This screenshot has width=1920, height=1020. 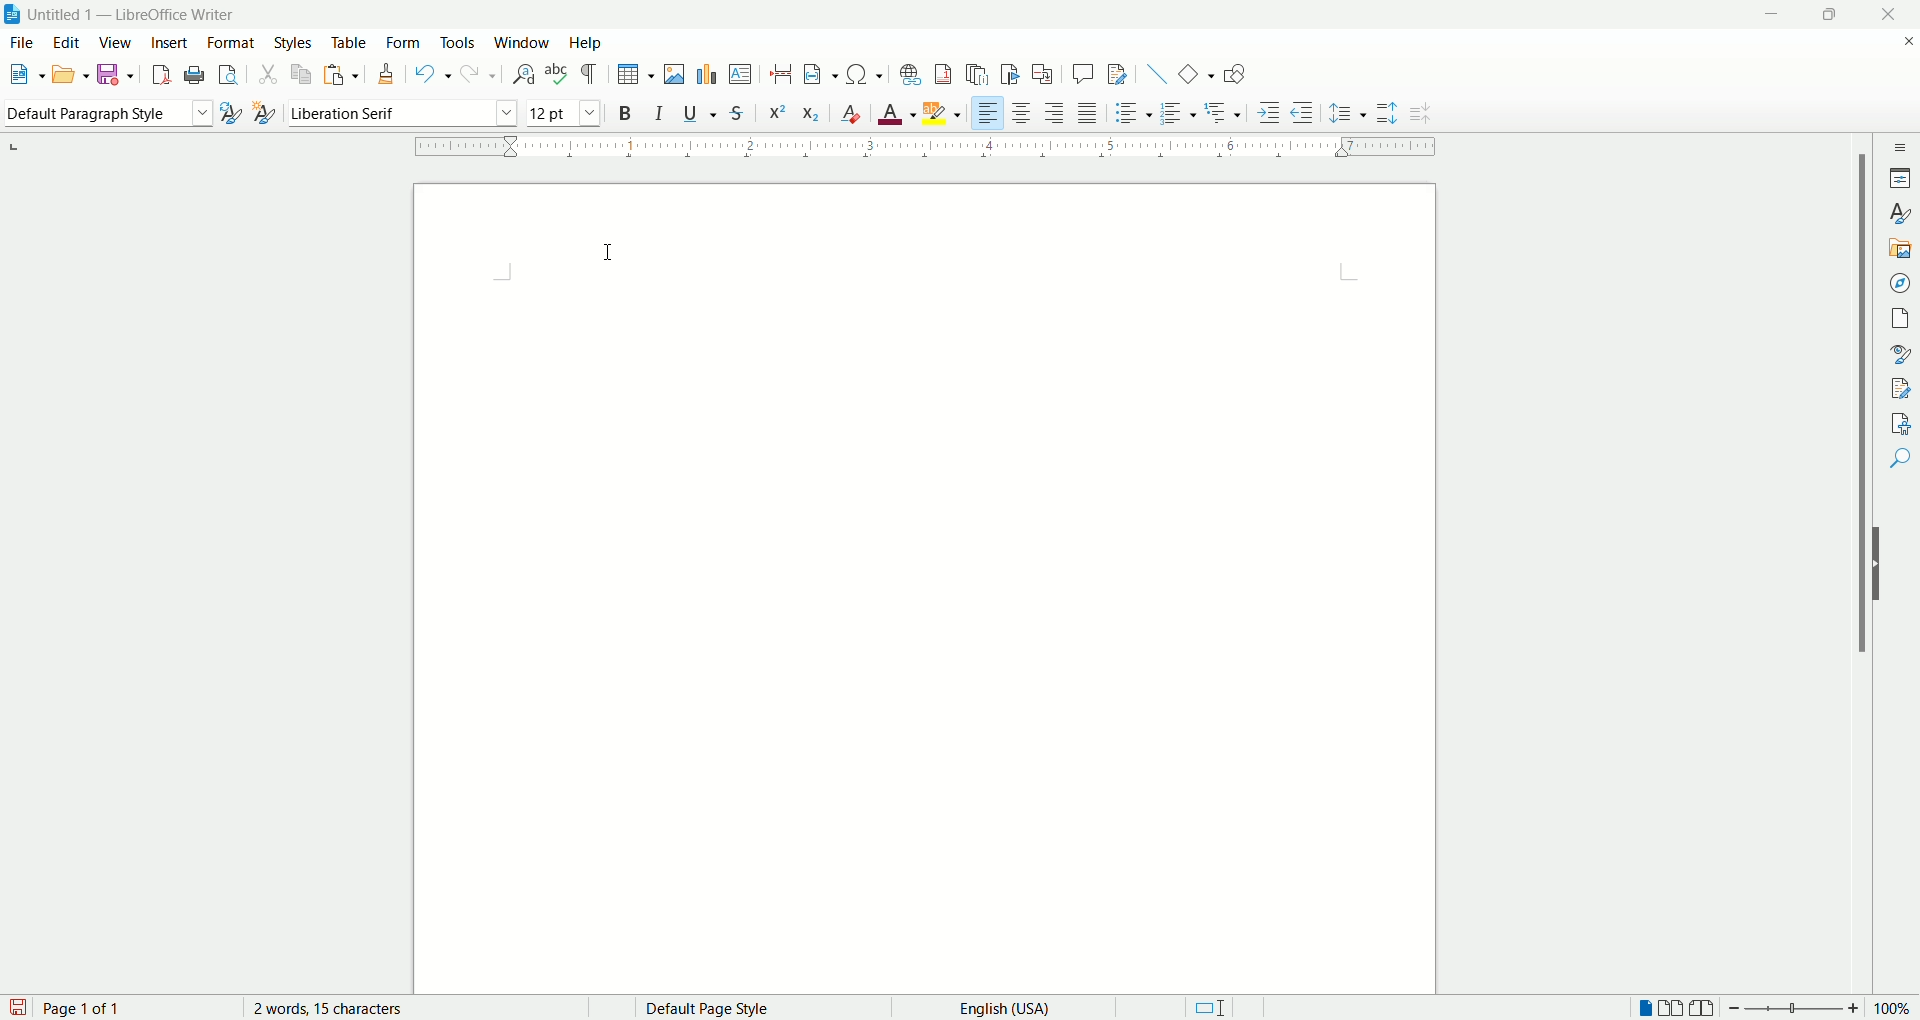 I want to click on show draw functions, so click(x=1234, y=74).